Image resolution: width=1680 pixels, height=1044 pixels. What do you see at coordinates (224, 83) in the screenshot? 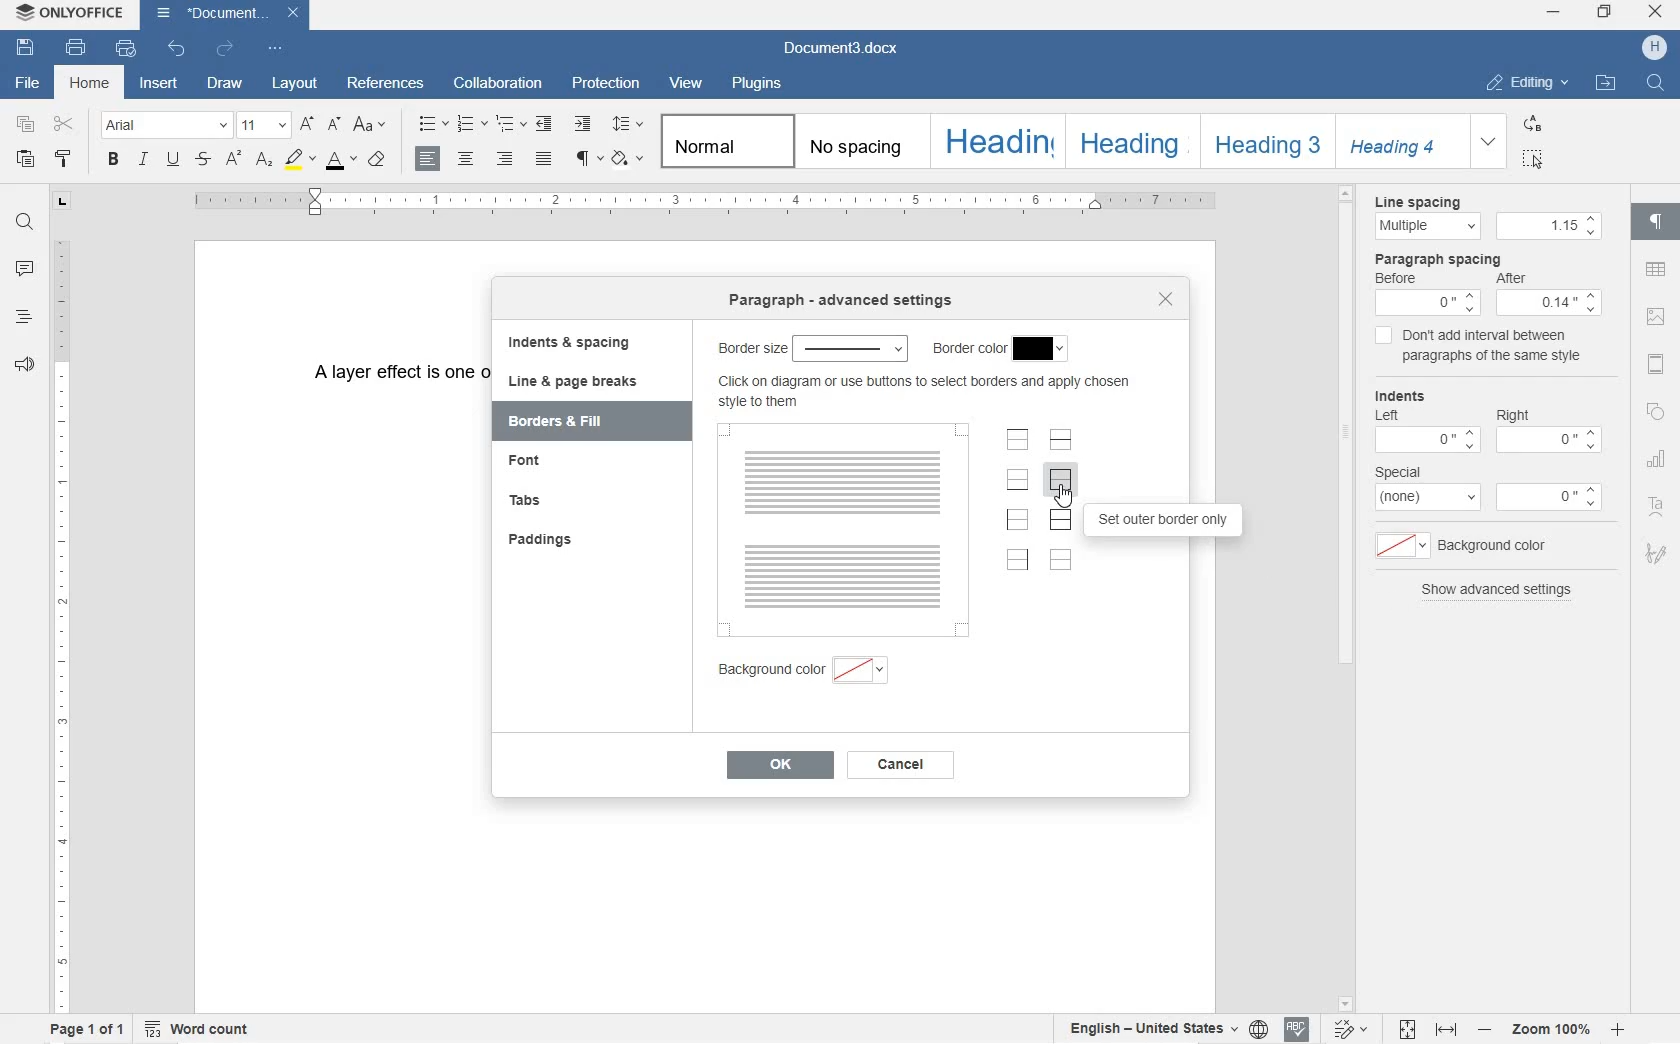
I see `DRAW` at bounding box center [224, 83].